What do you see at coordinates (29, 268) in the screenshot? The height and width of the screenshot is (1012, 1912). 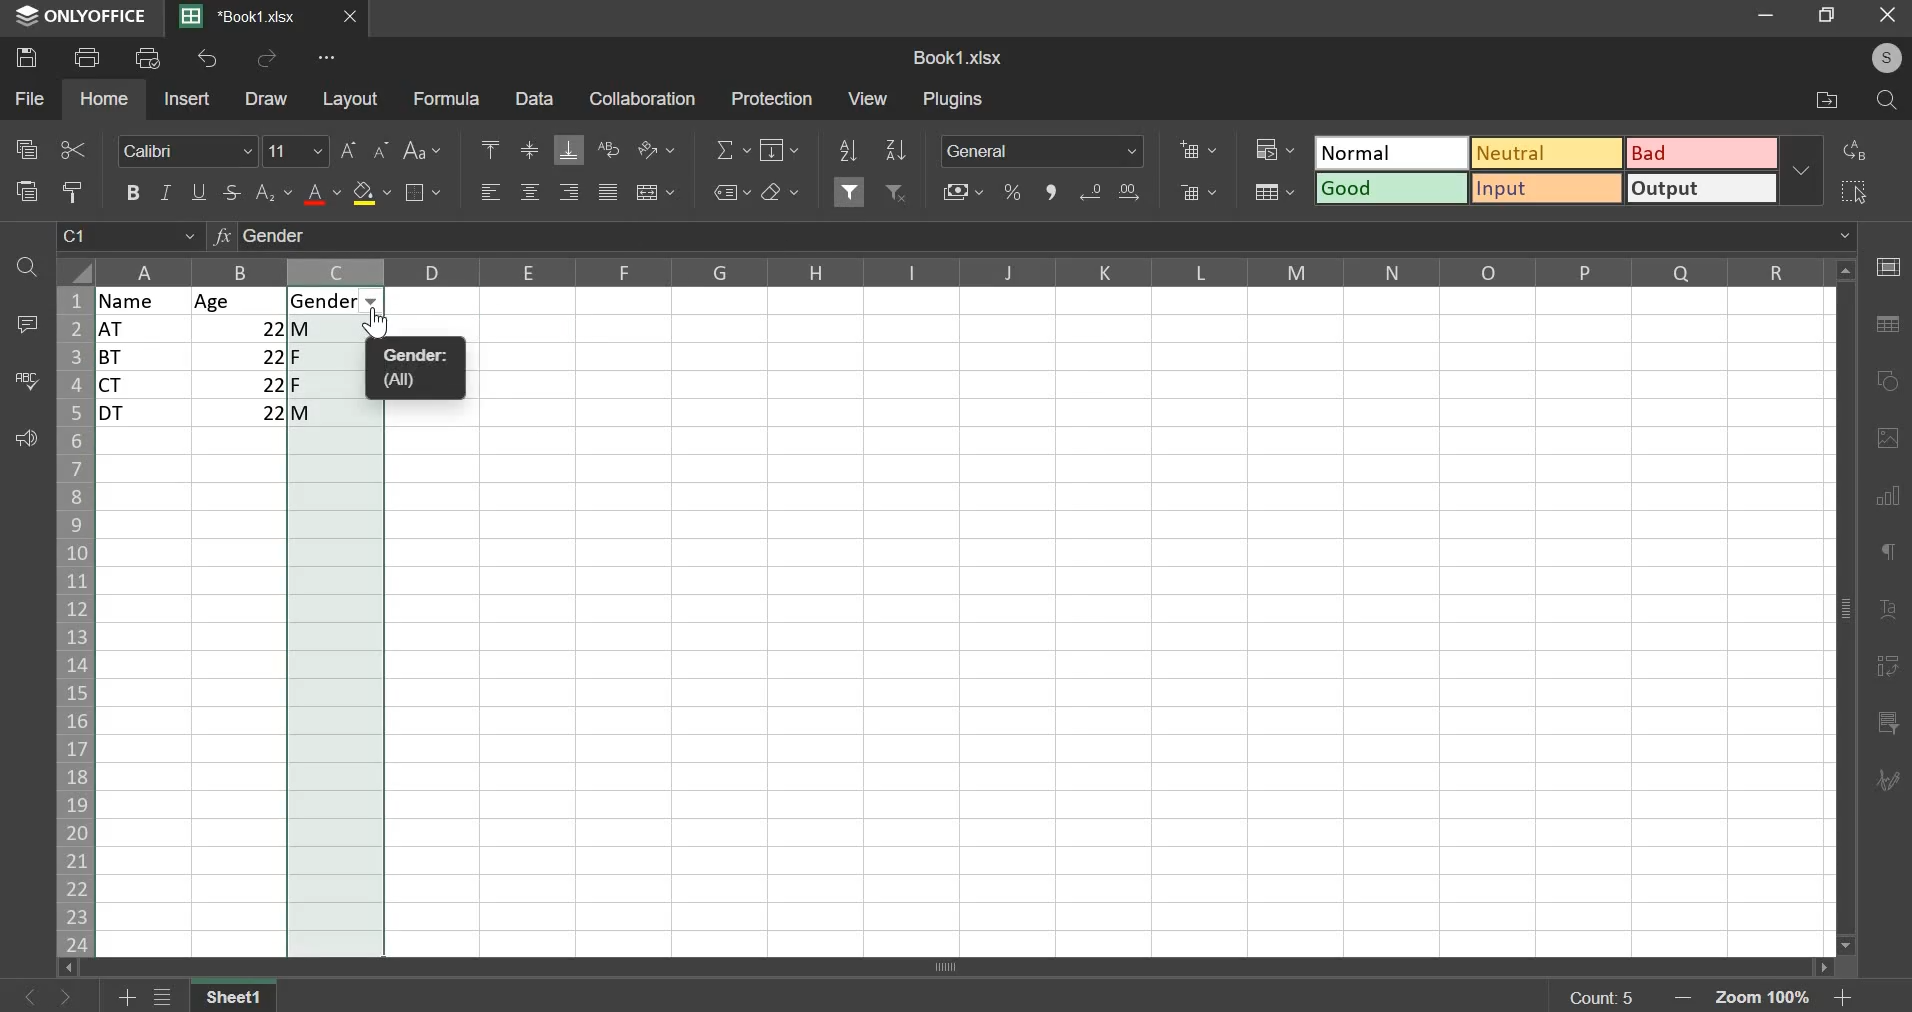 I see `find` at bounding box center [29, 268].